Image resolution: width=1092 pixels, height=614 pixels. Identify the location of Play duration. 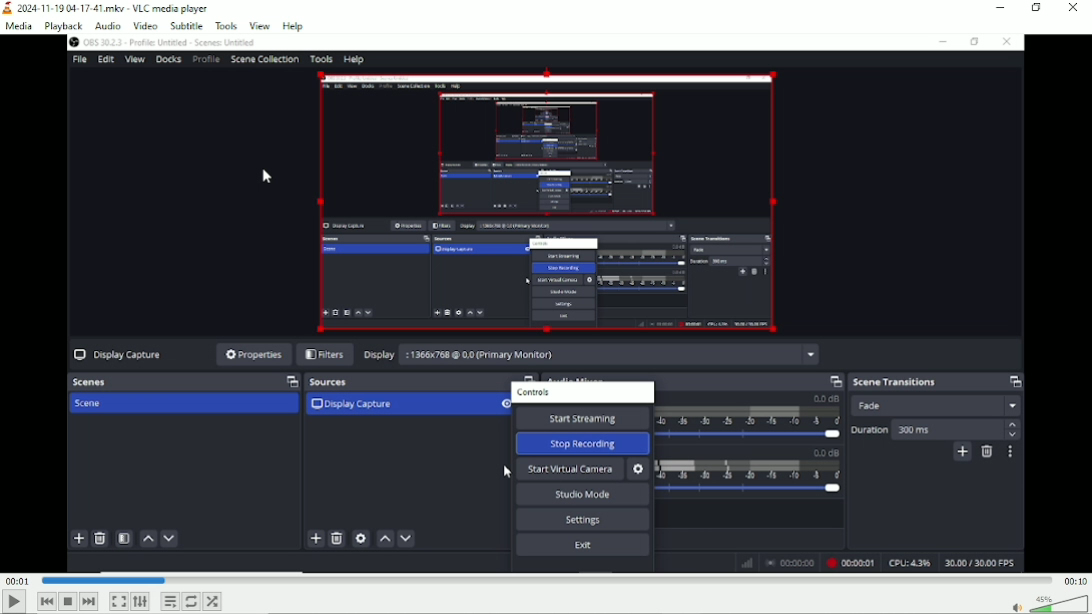
(545, 580).